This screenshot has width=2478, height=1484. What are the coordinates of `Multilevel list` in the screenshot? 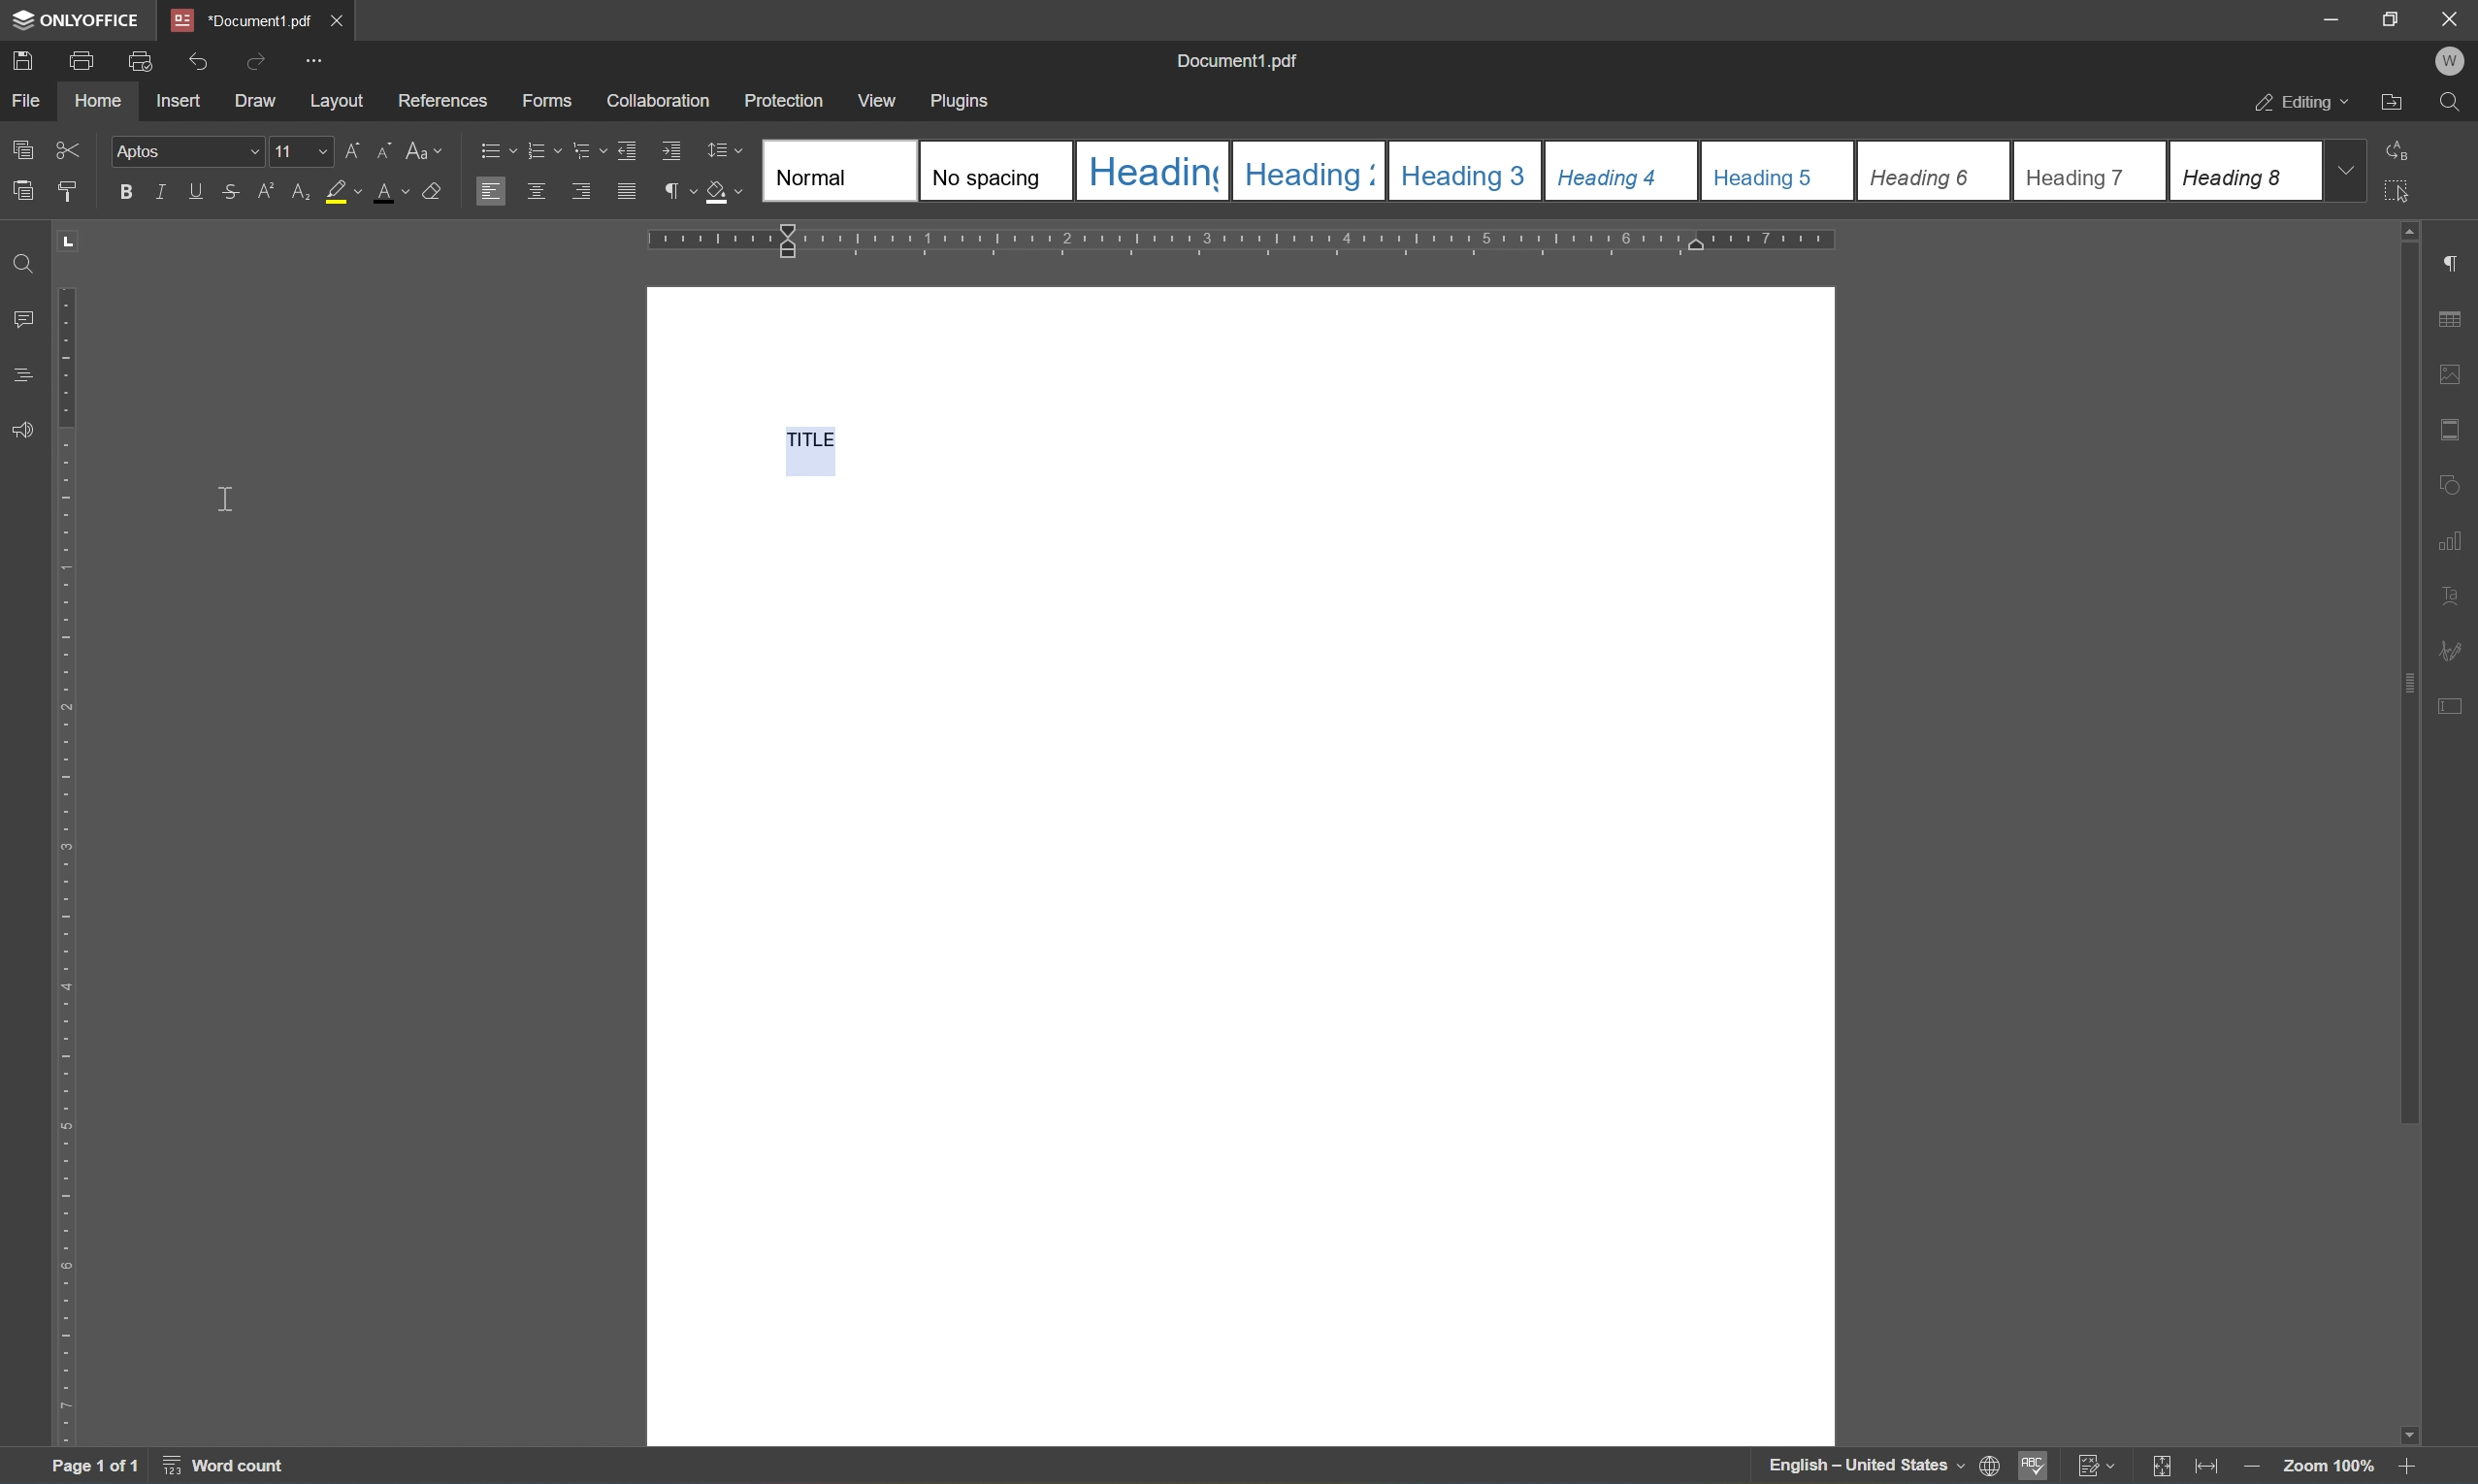 It's located at (587, 149).